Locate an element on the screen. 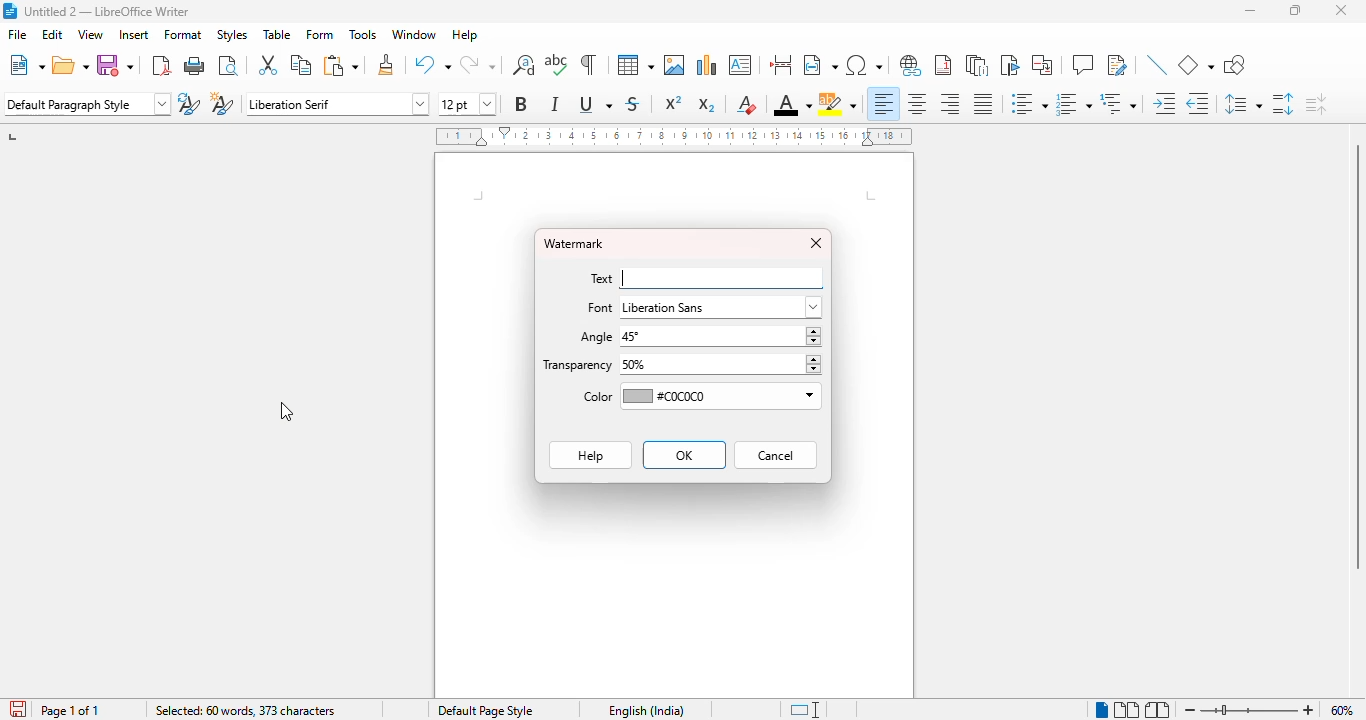  vertical scroll bar is located at coordinates (1357, 357).